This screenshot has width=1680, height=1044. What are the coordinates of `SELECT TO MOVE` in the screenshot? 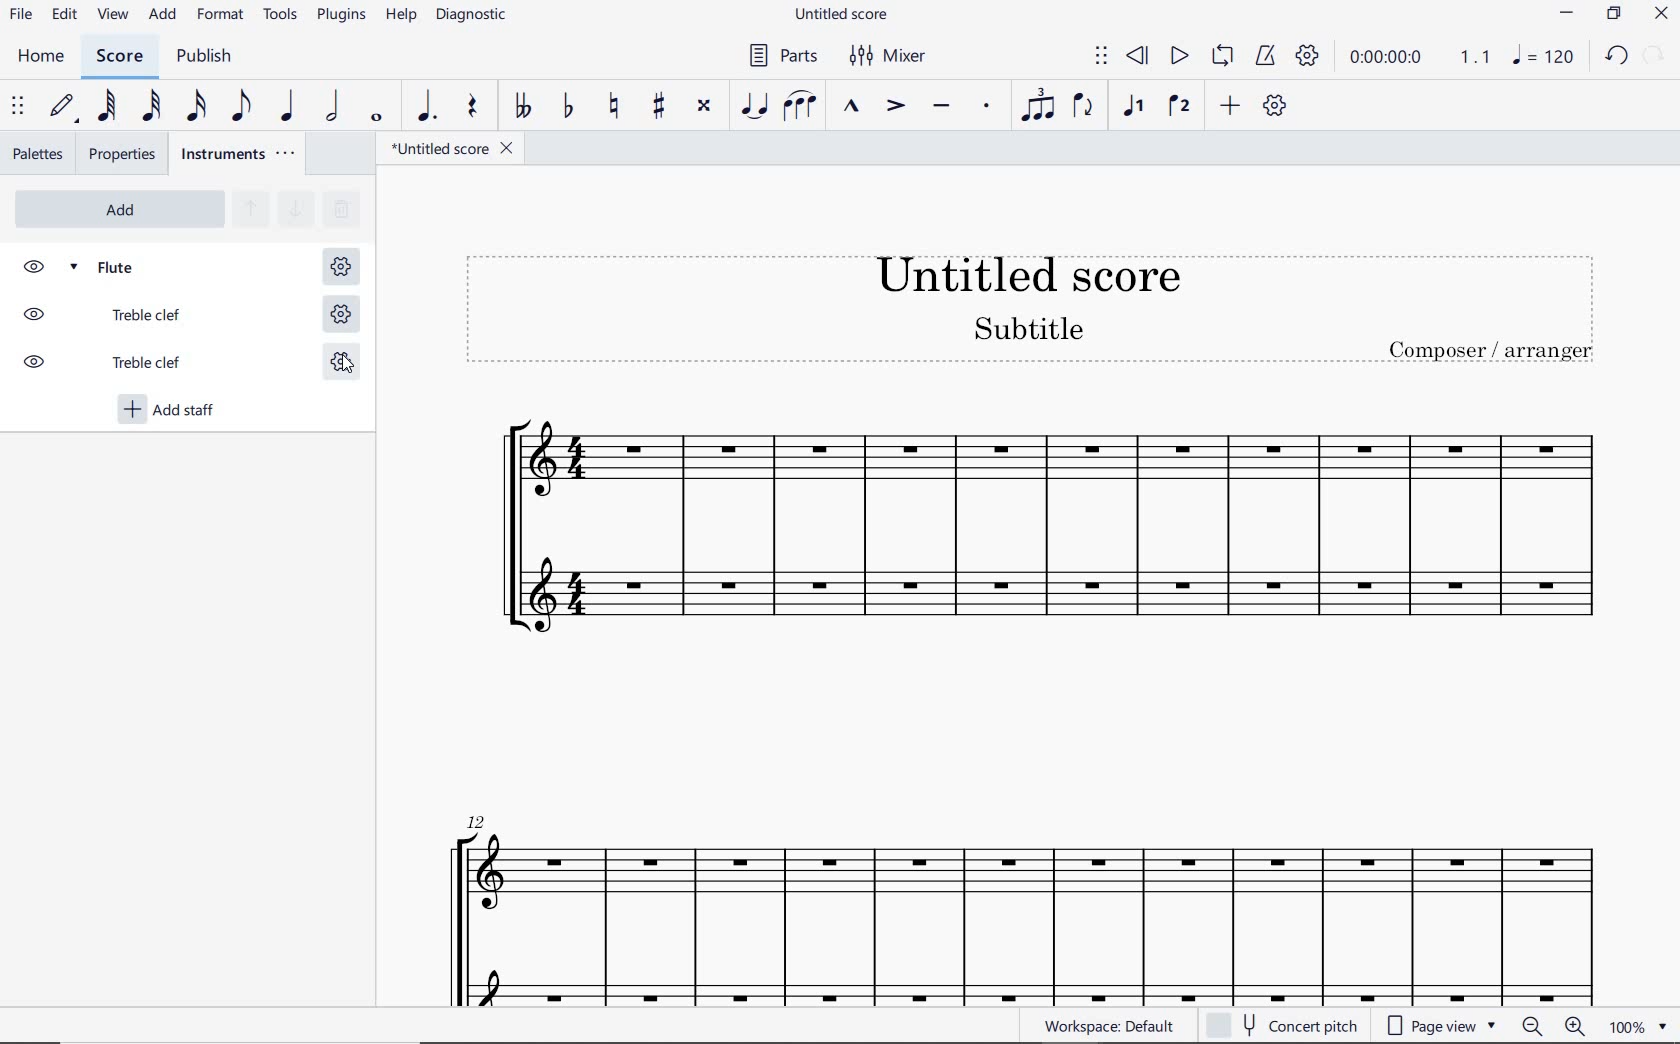 It's located at (1100, 56).